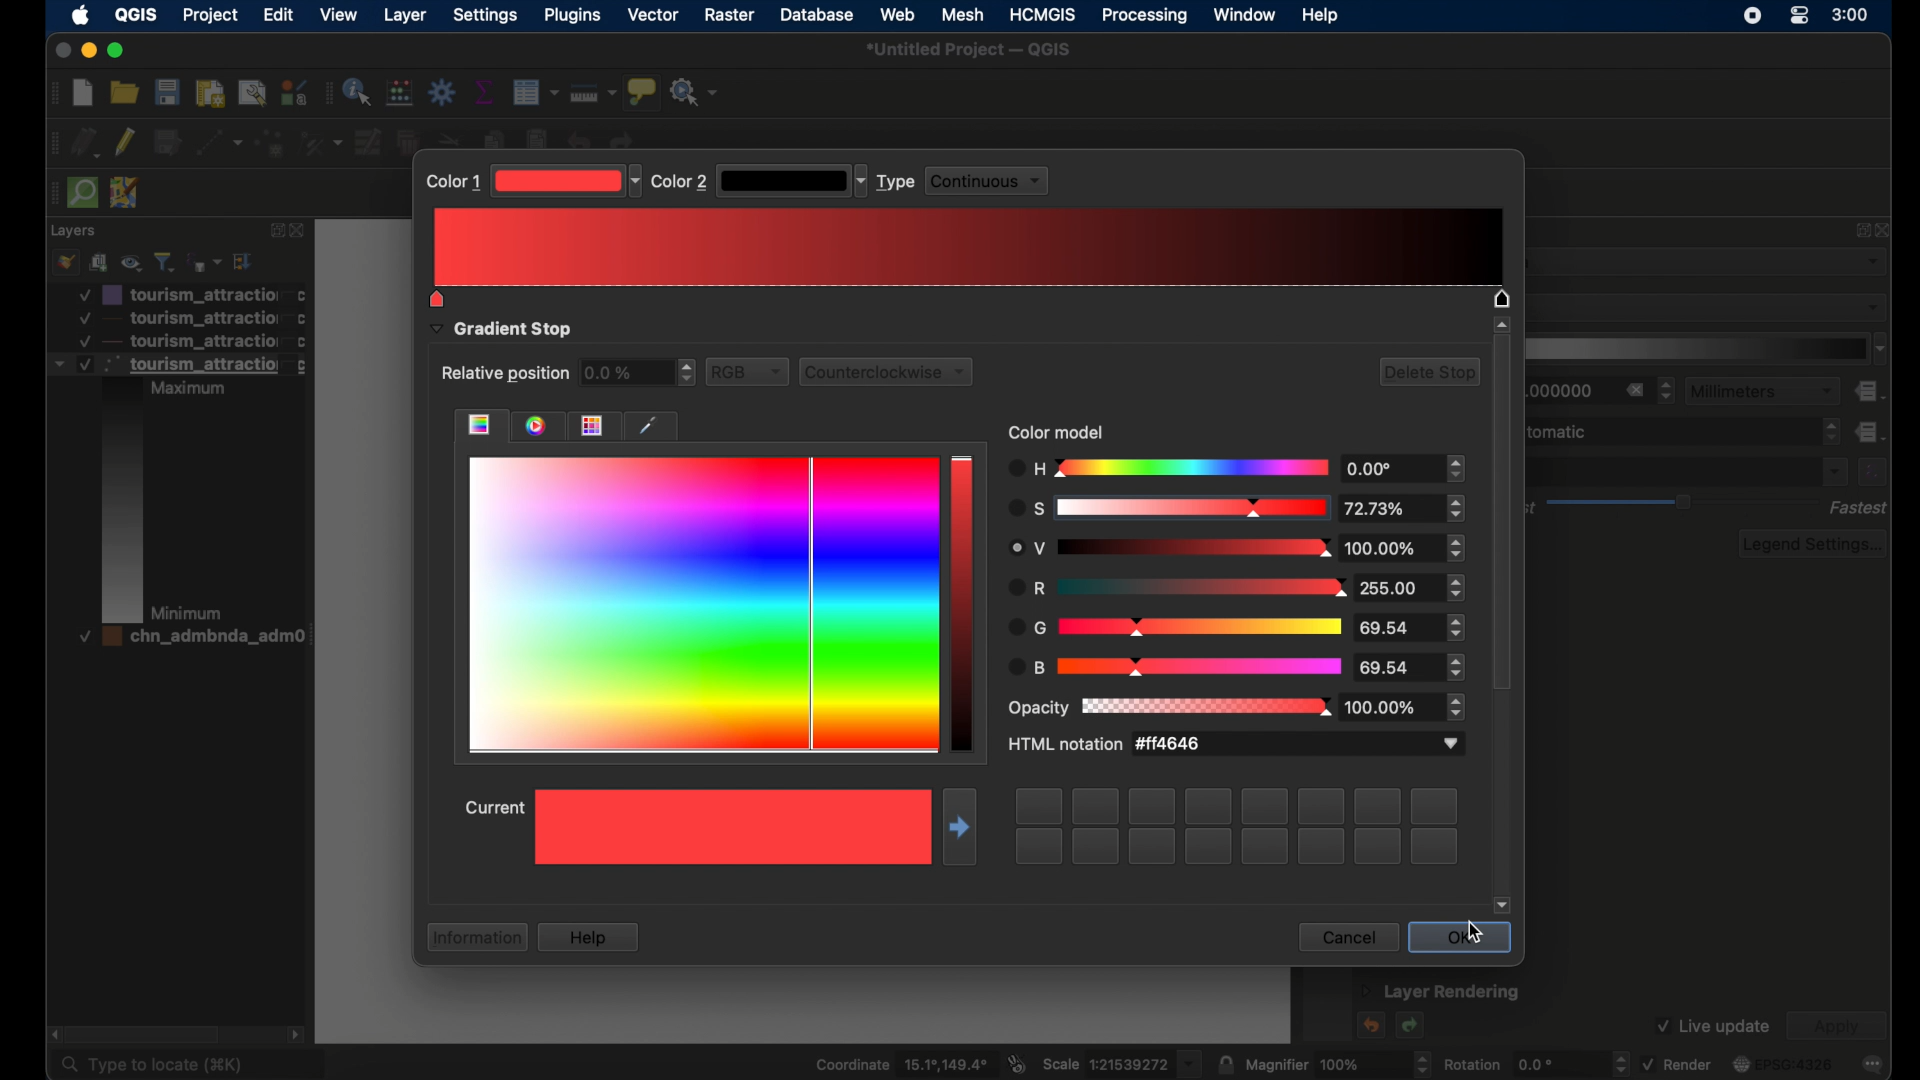  Describe the element at coordinates (119, 51) in the screenshot. I see `maximize` at that location.